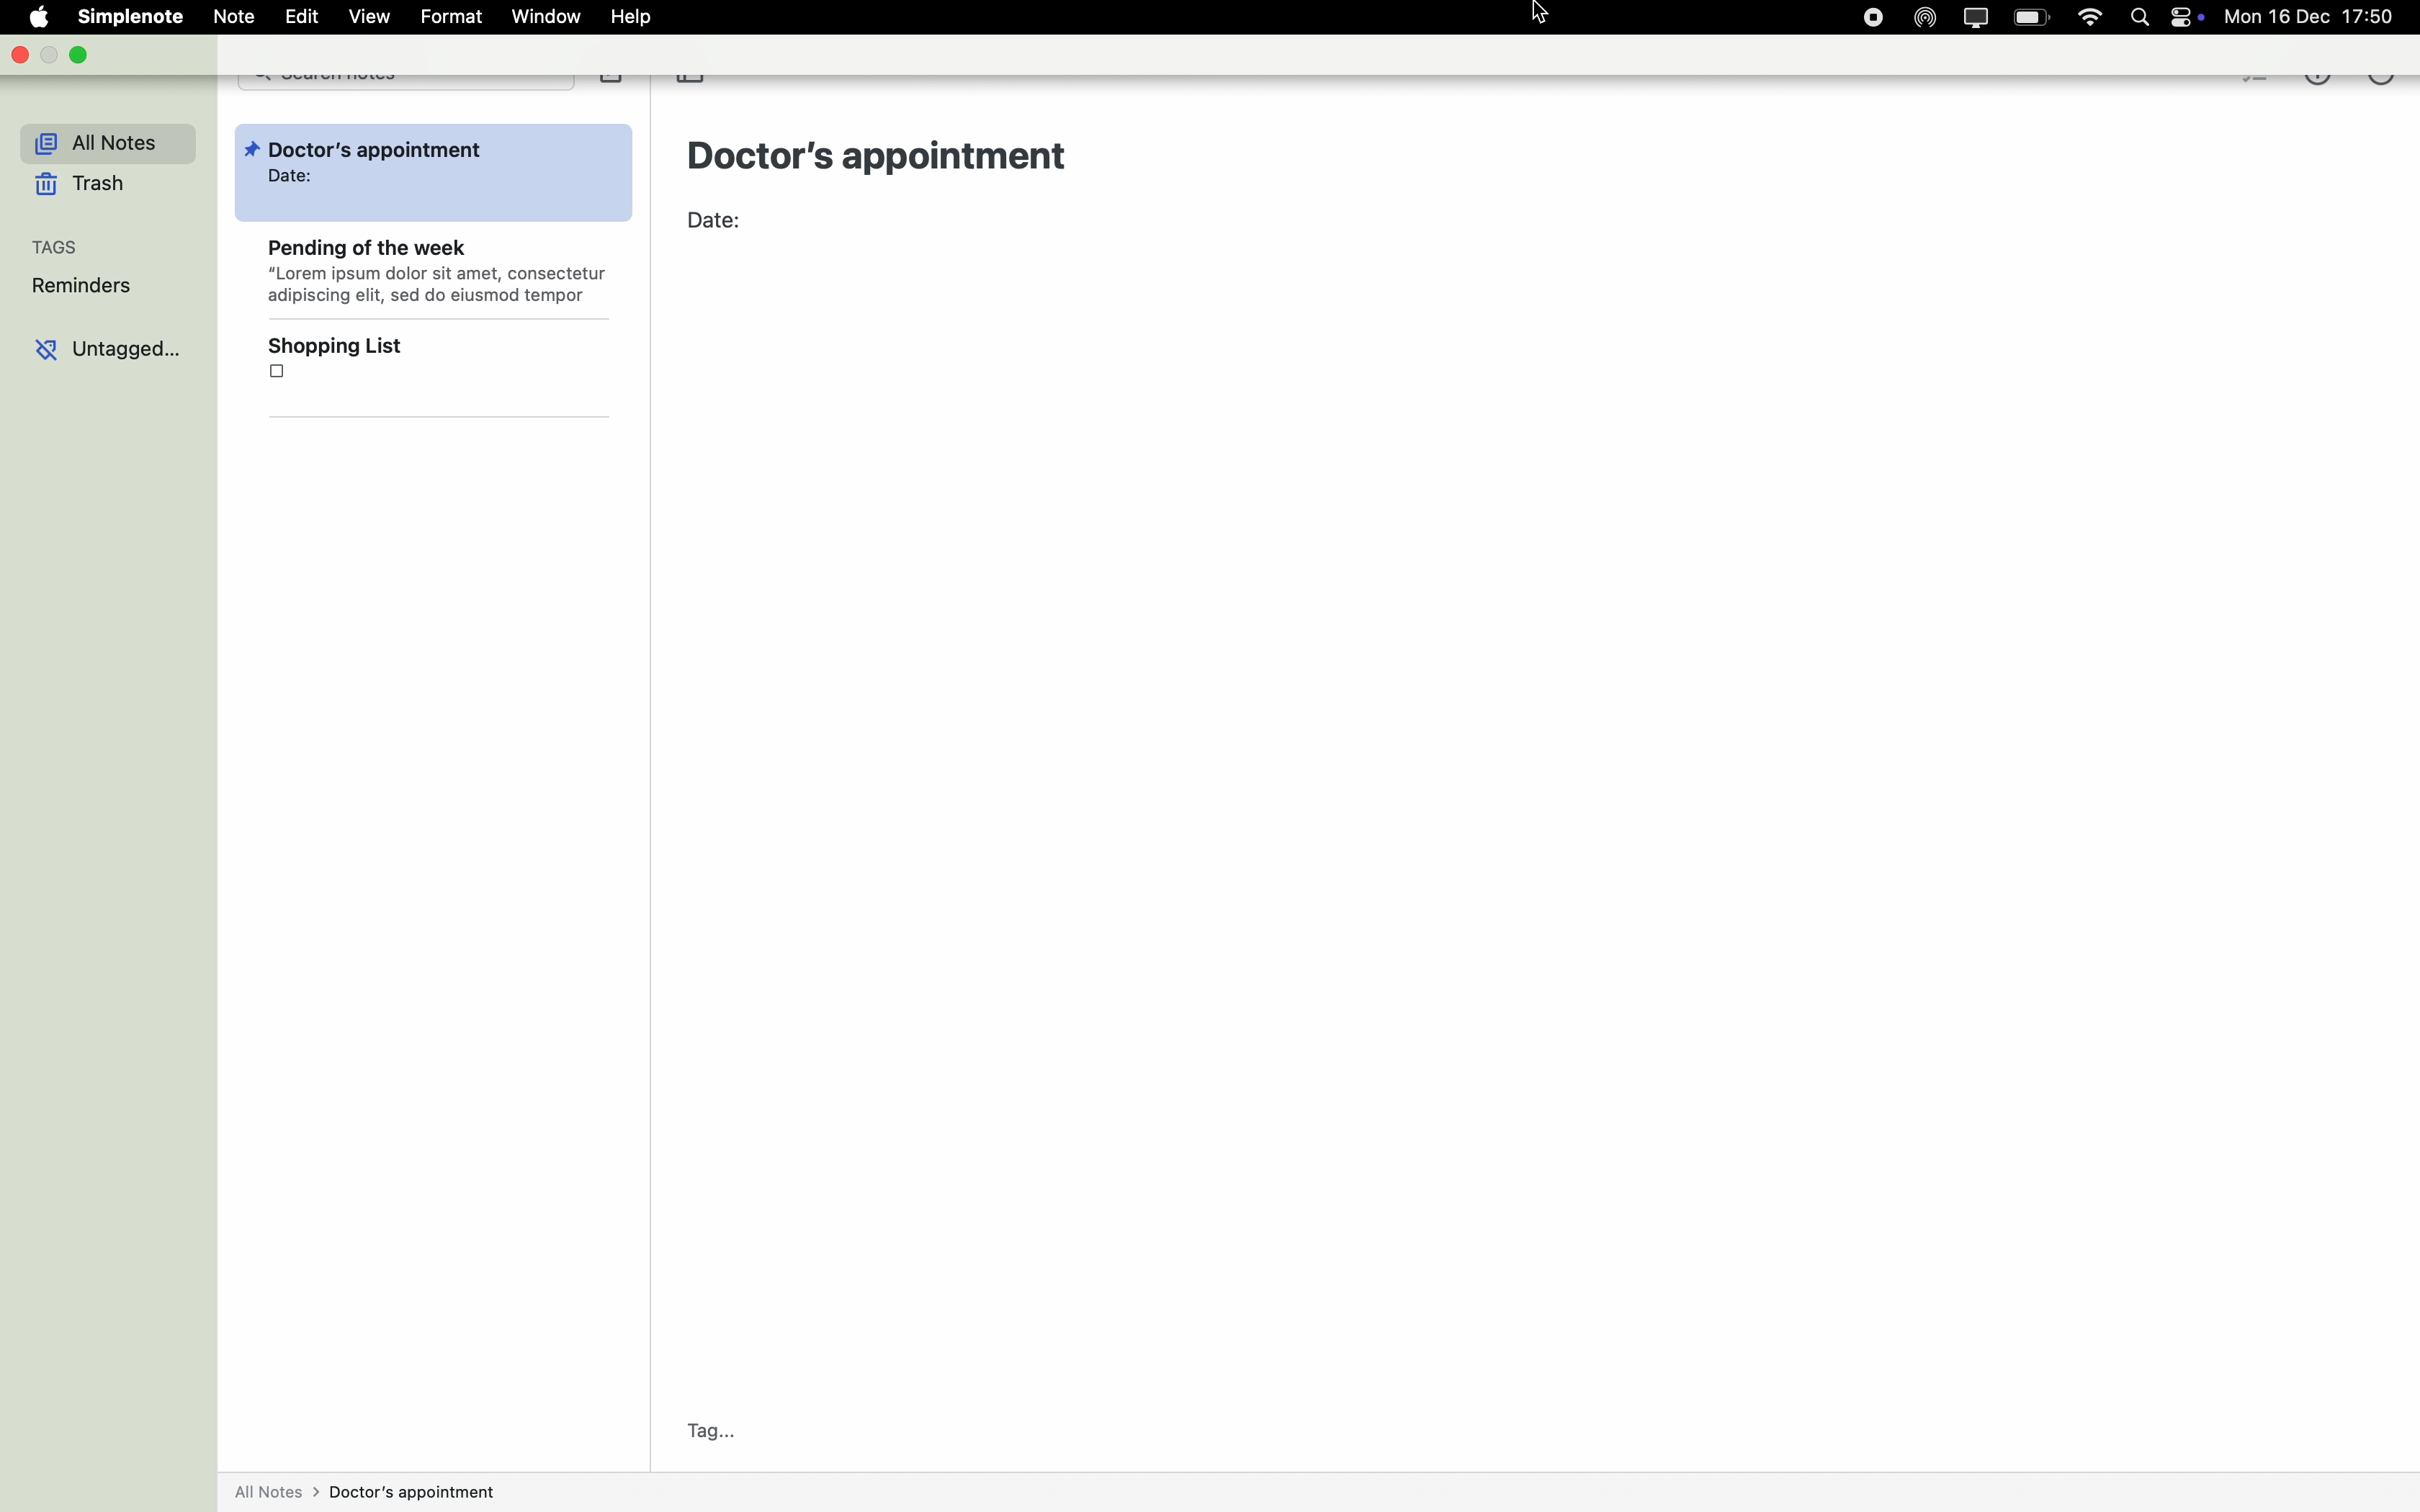 The height and width of the screenshot is (1512, 2420). What do you see at coordinates (1544, 15) in the screenshot?
I see `cursor` at bounding box center [1544, 15].